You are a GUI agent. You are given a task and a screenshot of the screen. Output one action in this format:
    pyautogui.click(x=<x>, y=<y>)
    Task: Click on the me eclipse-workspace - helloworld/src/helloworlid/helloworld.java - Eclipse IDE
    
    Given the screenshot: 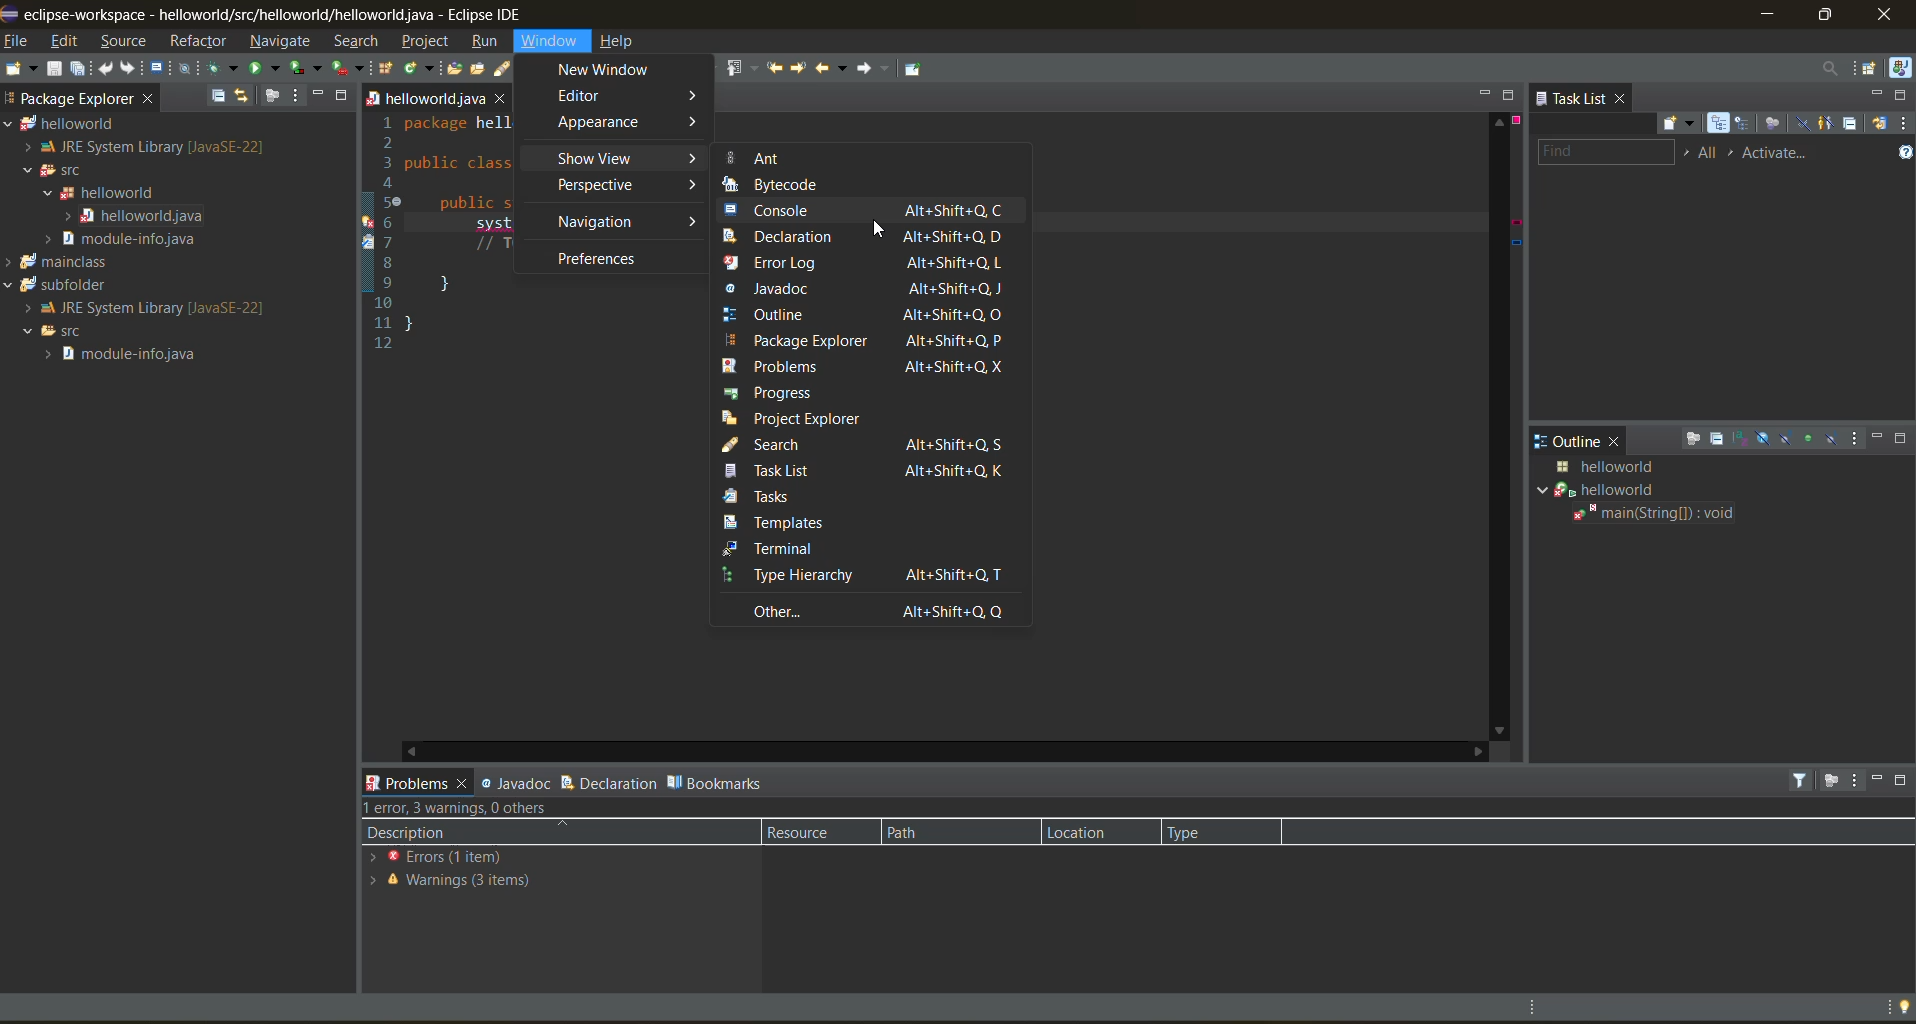 What is the action you would take?
    pyautogui.click(x=273, y=13)
    